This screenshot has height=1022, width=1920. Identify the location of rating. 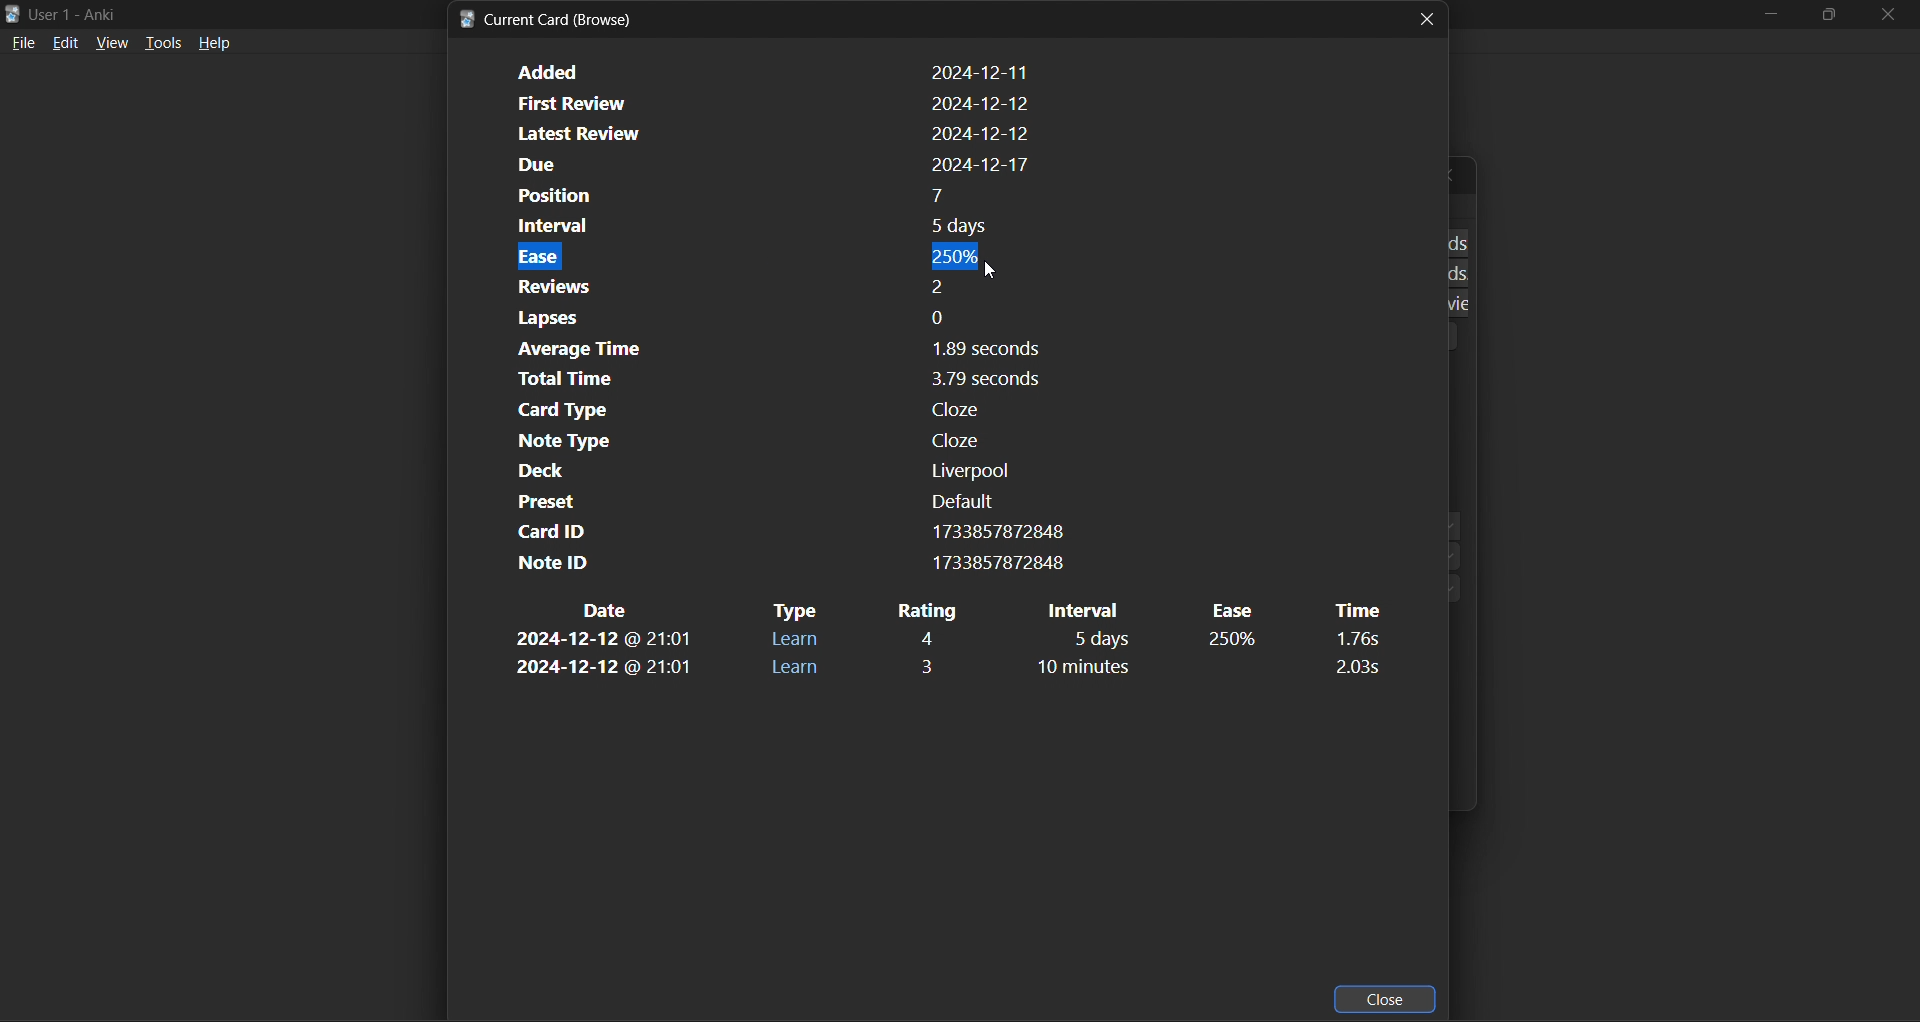
(926, 610).